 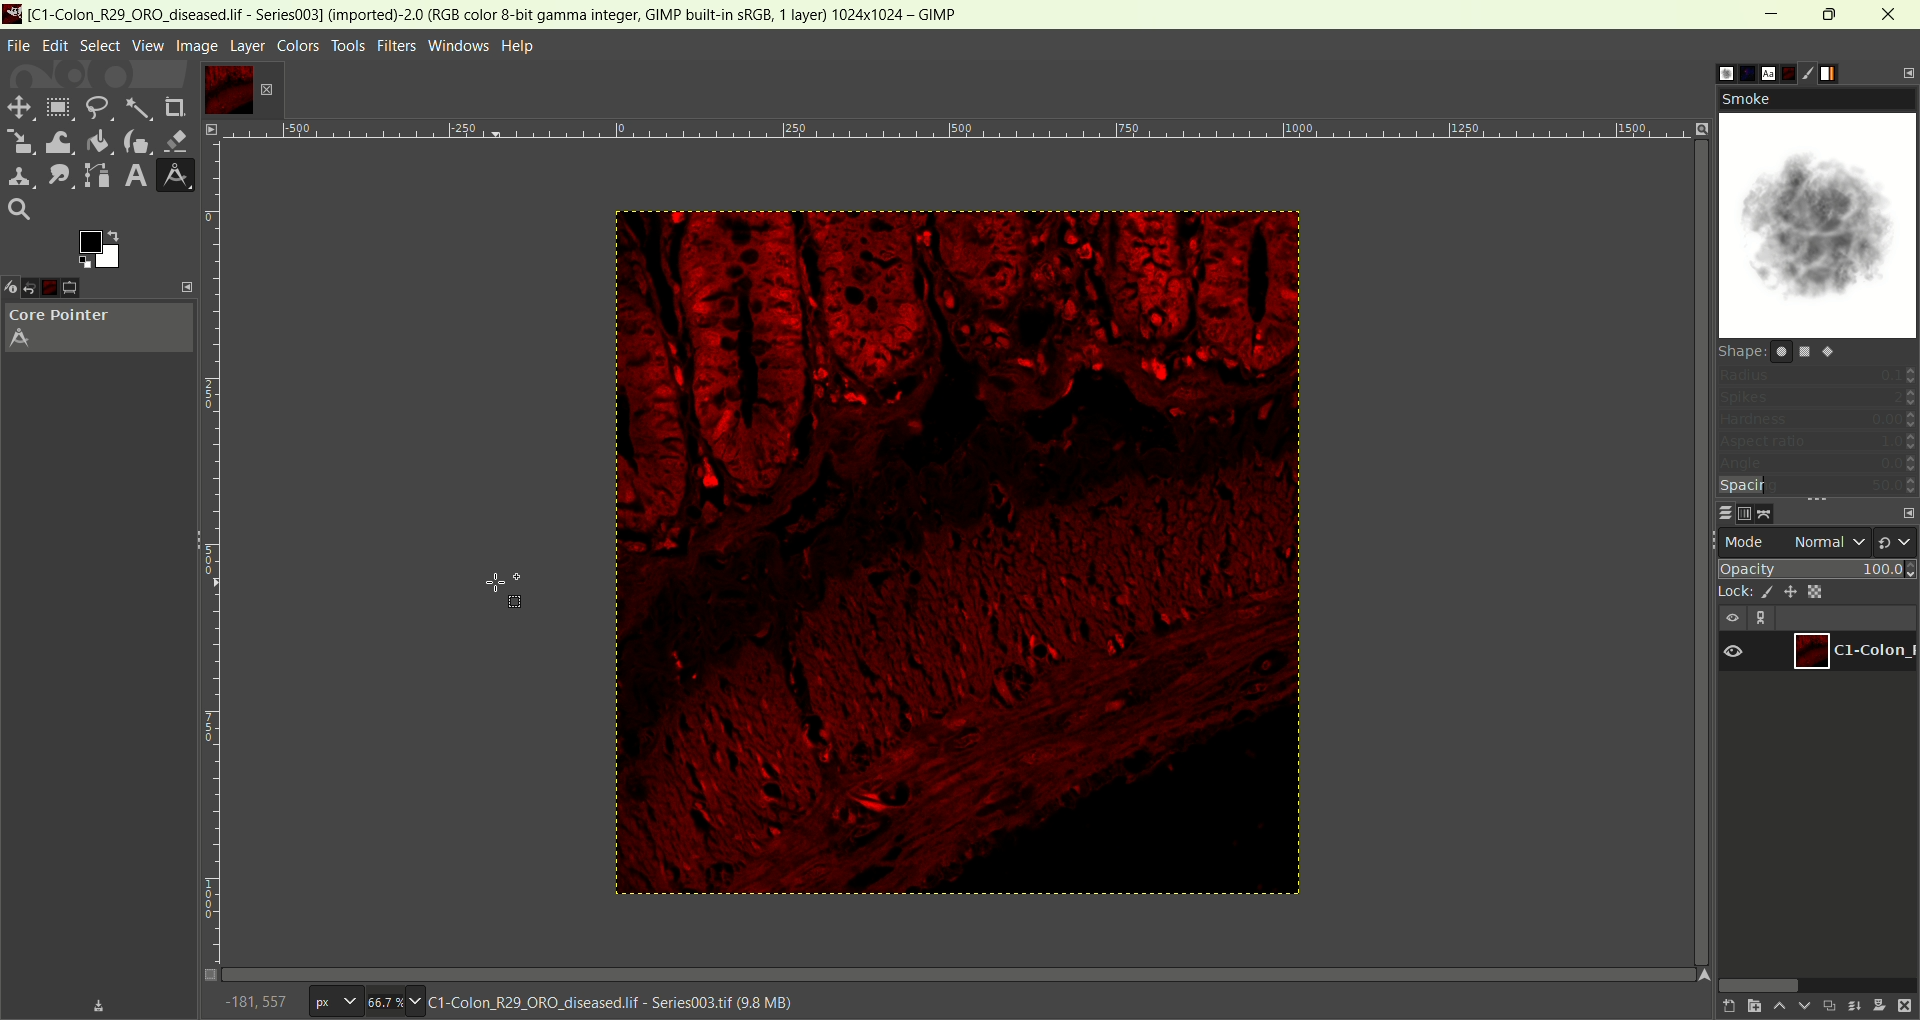 What do you see at coordinates (97, 109) in the screenshot?
I see `free select tool` at bounding box center [97, 109].